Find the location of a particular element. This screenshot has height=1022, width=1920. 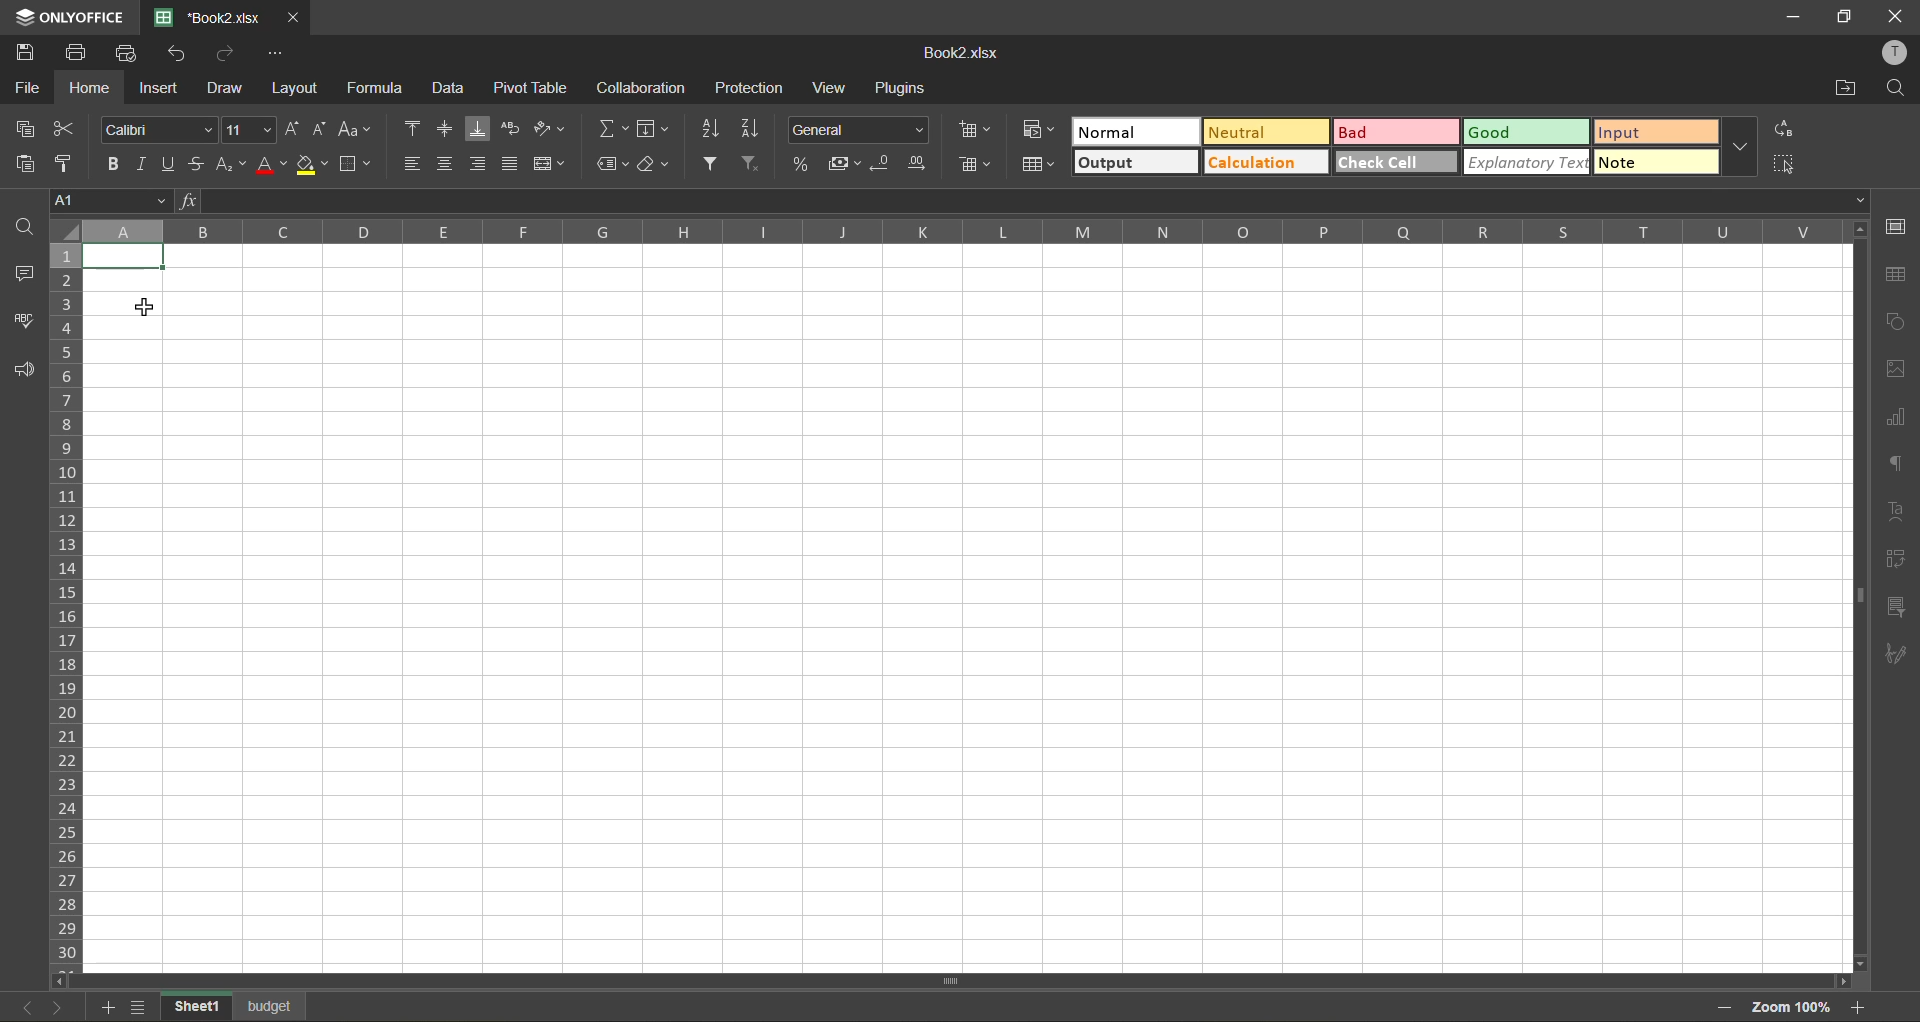

summation is located at coordinates (610, 129).